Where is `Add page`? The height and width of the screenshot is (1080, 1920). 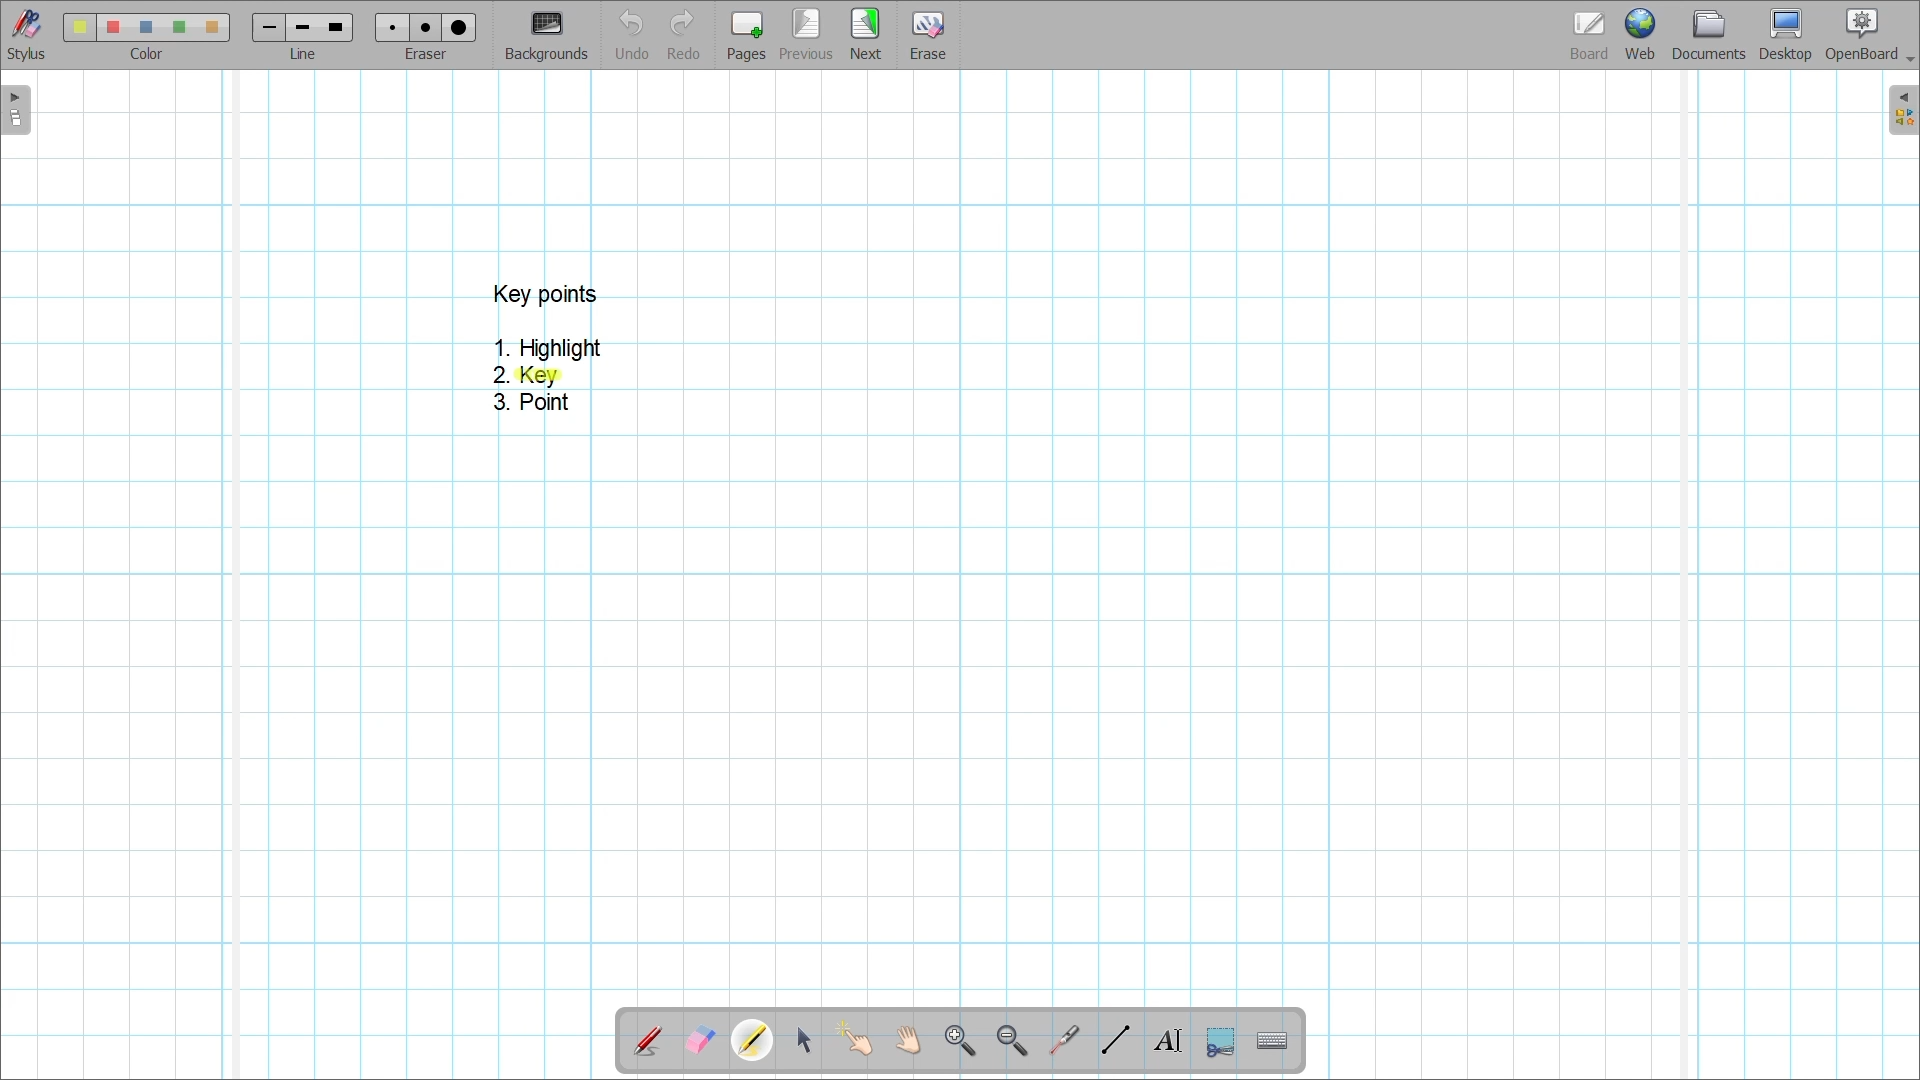 Add page is located at coordinates (746, 36).